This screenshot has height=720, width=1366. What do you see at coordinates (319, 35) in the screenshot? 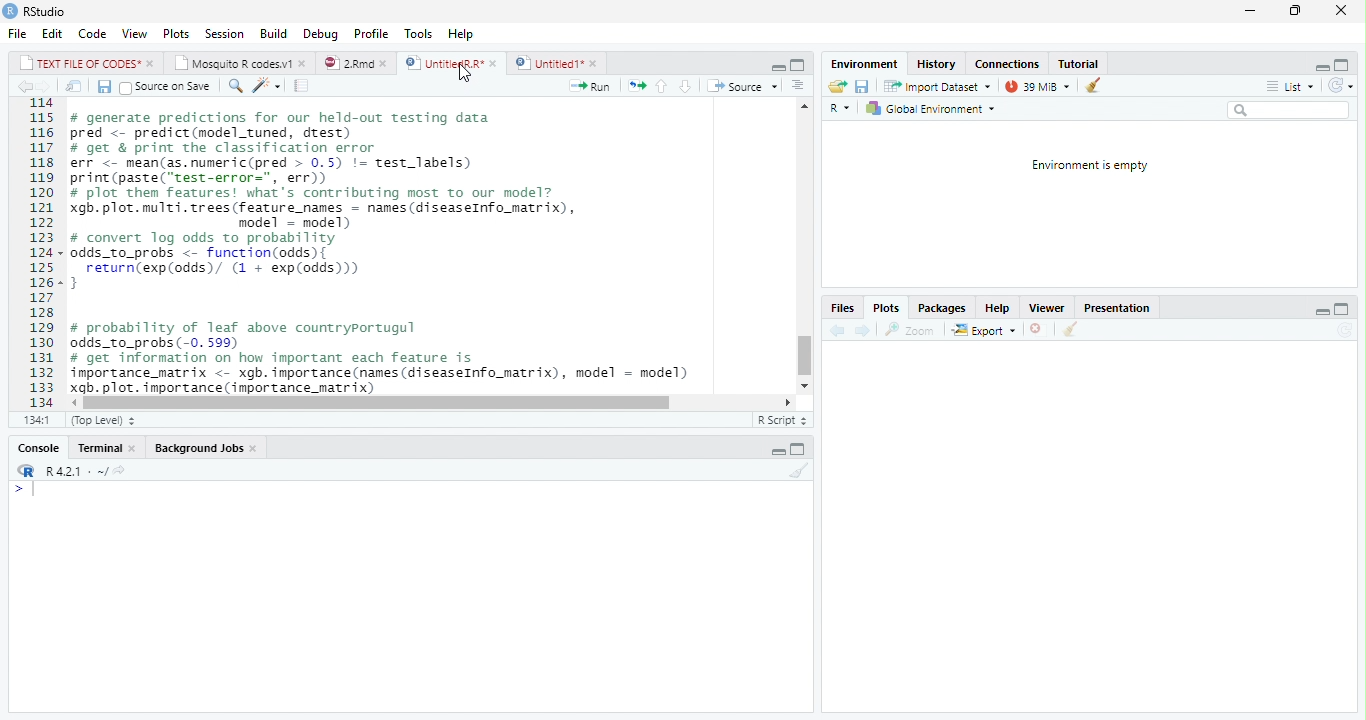
I see `Debug` at bounding box center [319, 35].